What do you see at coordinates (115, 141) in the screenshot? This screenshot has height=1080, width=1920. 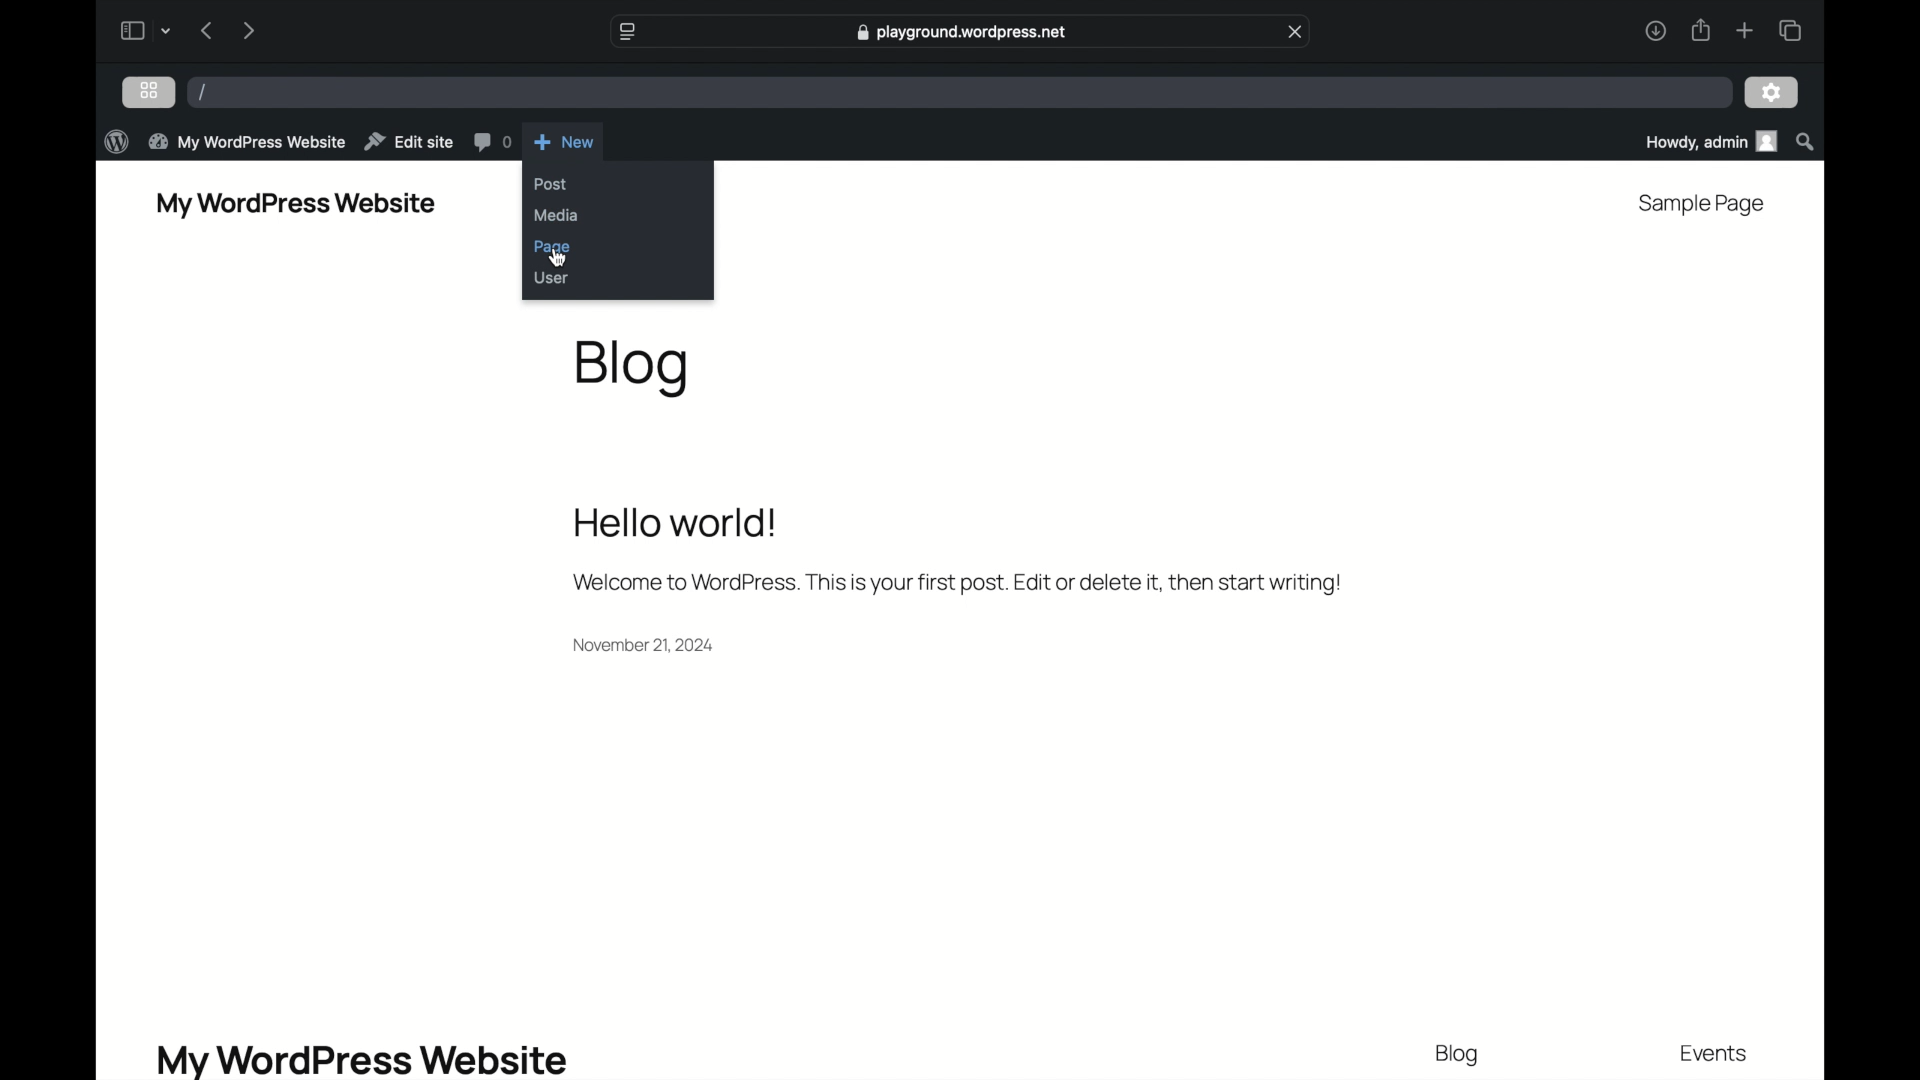 I see `wordpress` at bounding box center [115, 141].